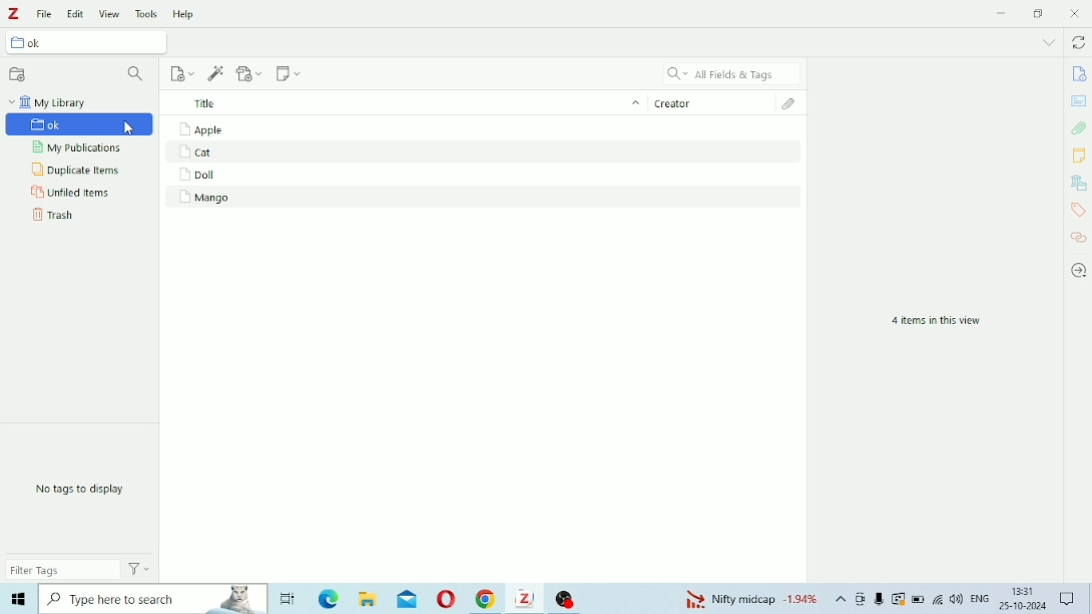 Image resolution: width=1092 pixels, height=614 pixels. Describe the element at coordinates (251, 73) in the screenshot. I see `Add Attachment` at that location.